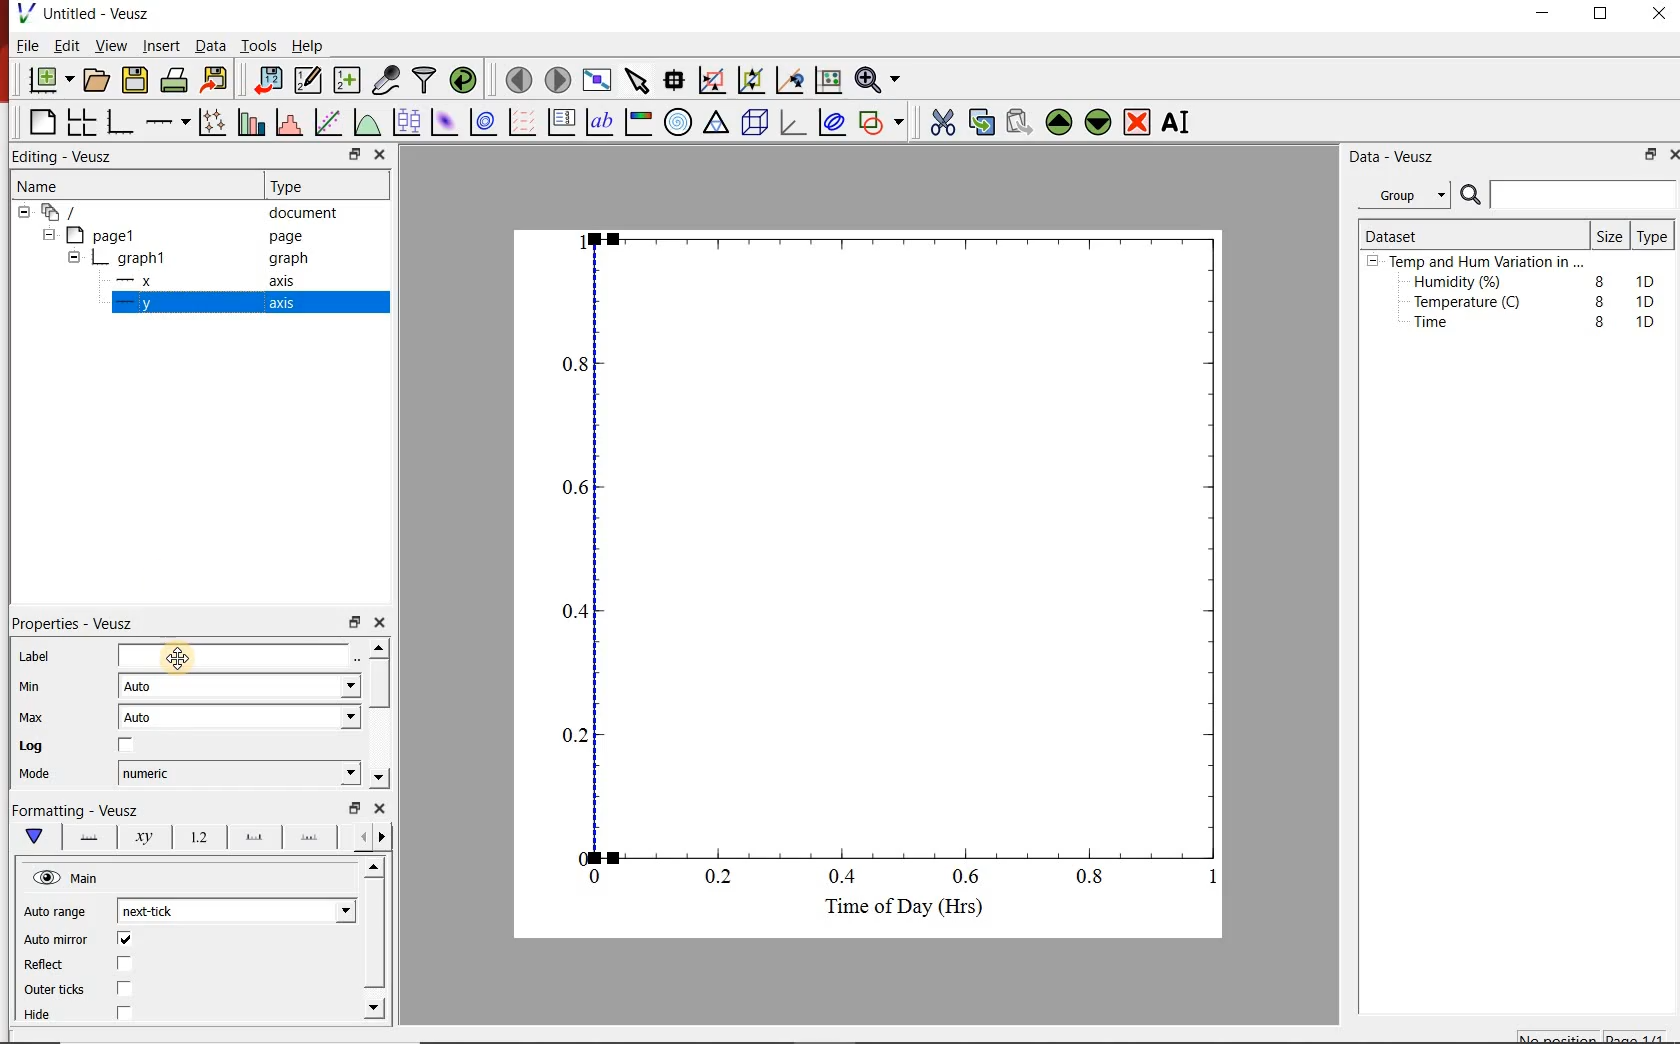 The height and width of the screenshot is (1044, 1680). I want to click on Tools, so click(257, 46).